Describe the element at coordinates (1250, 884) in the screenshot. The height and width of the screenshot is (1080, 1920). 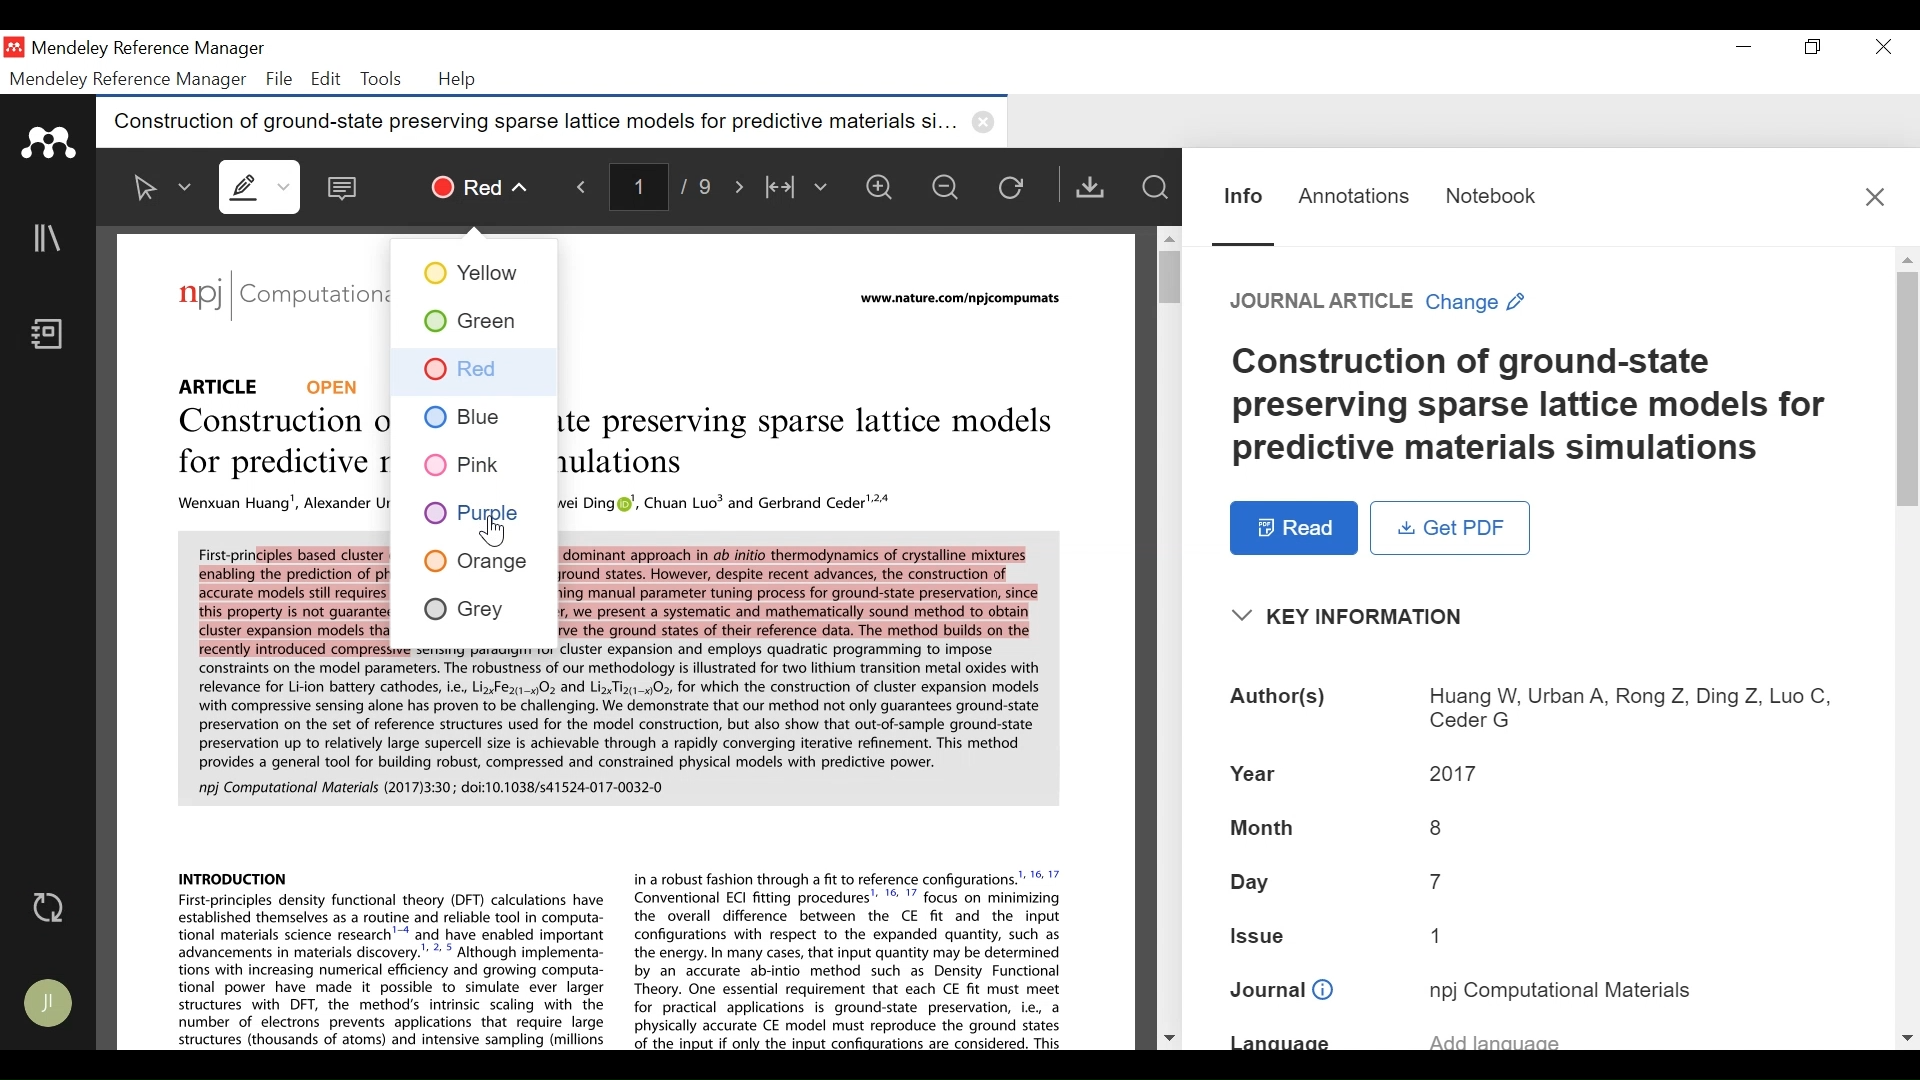
I see `Day` at that location.